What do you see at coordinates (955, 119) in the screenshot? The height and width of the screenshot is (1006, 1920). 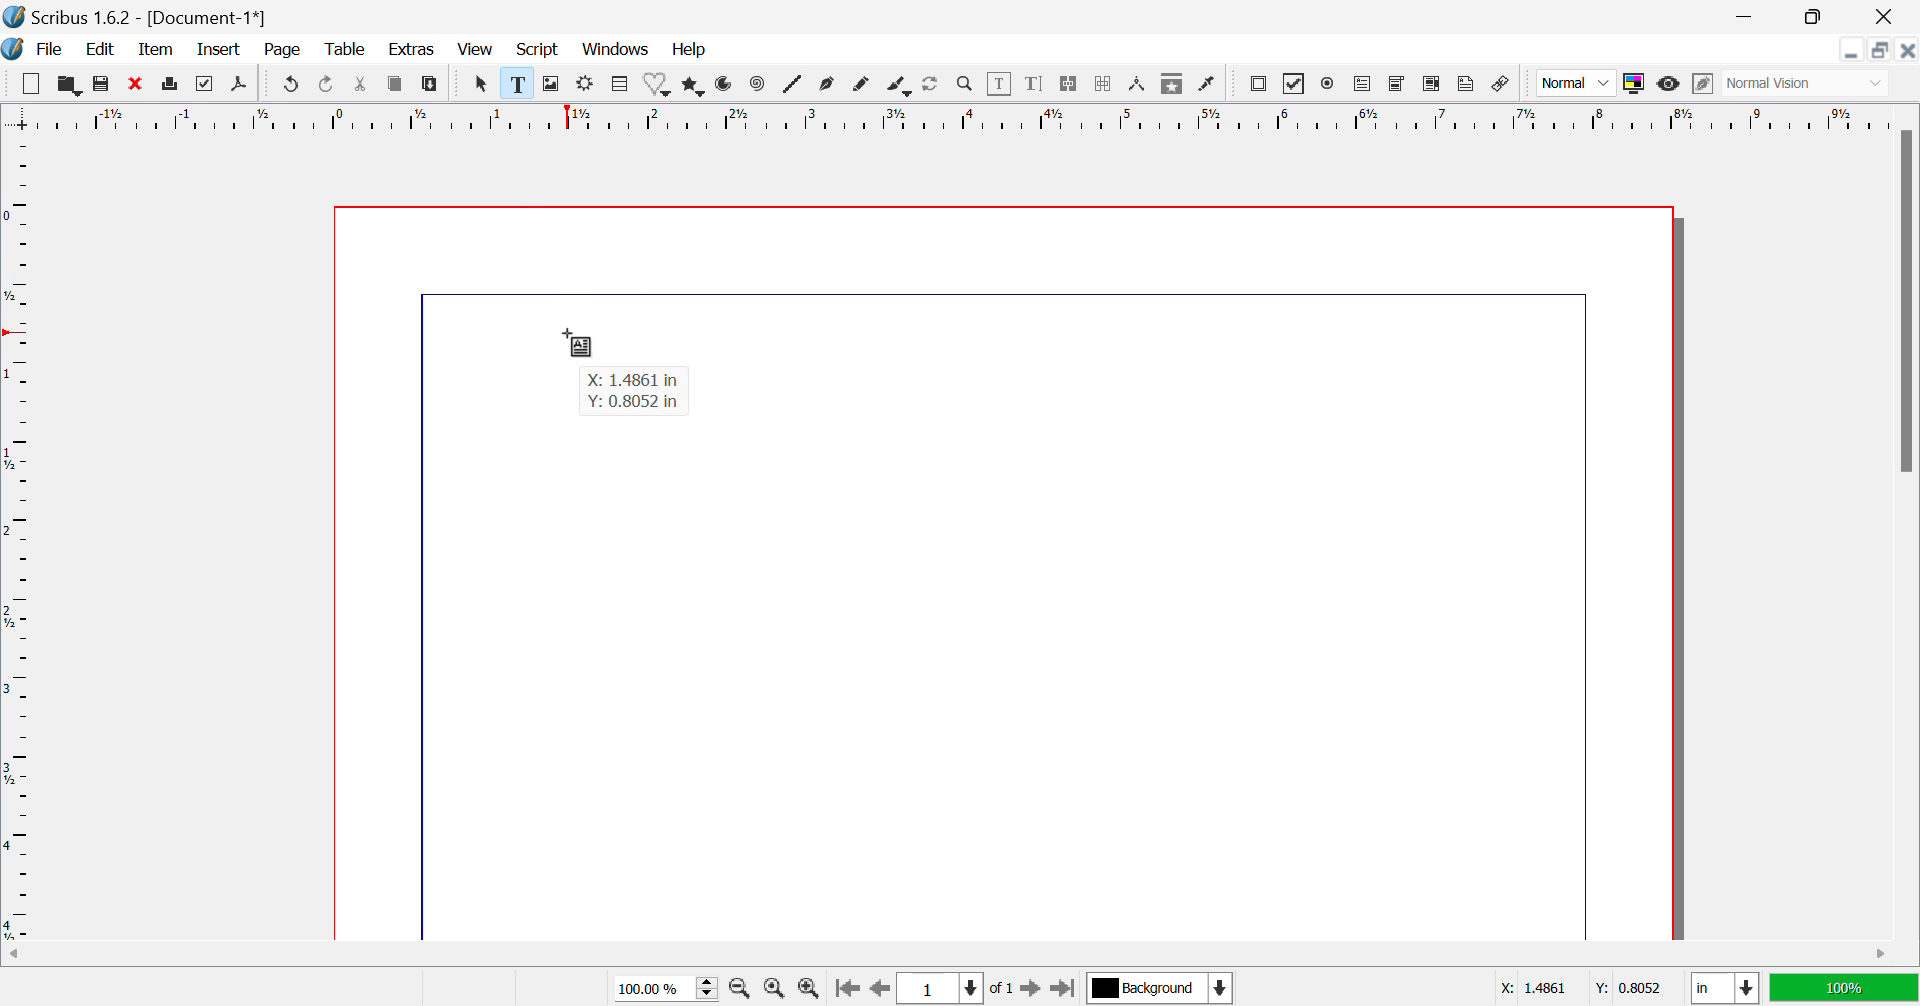 I see `Vertical Page Margins` at bounding box center [955, 119].